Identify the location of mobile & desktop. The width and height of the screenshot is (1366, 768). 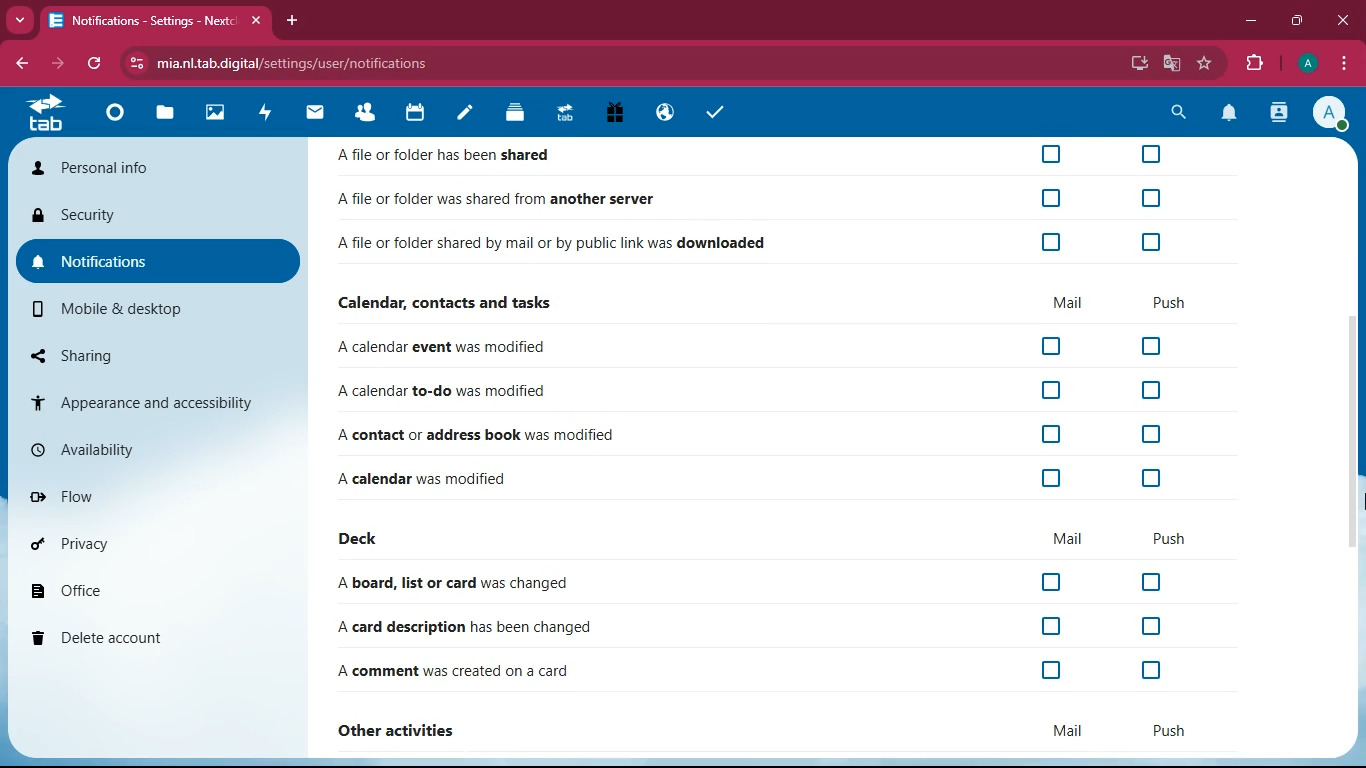
(160, 310).